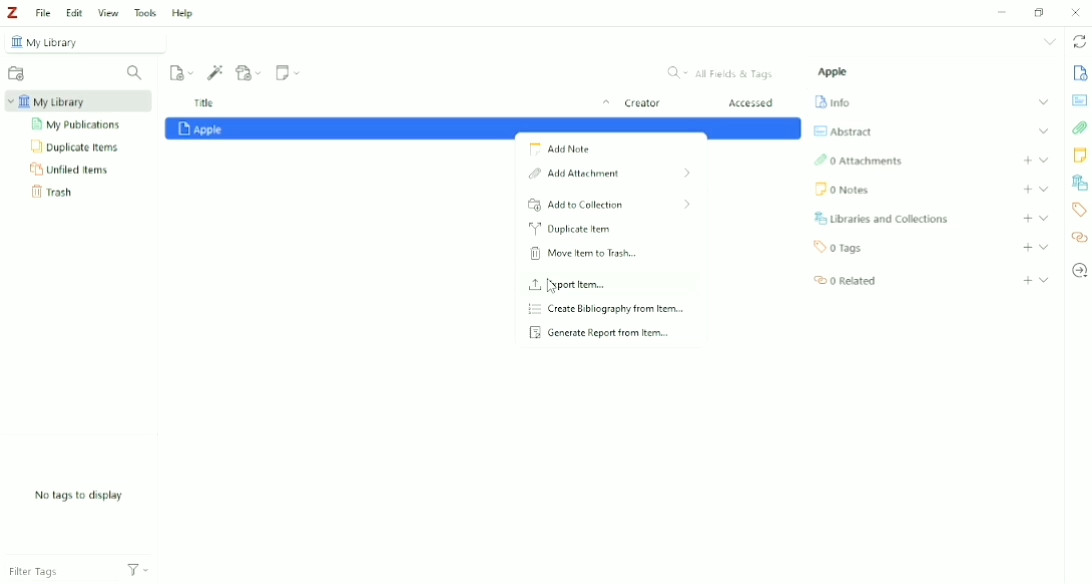  Describe the element at coordinates (1044, 218) in the screenshot. I see `Expand section` at that location.